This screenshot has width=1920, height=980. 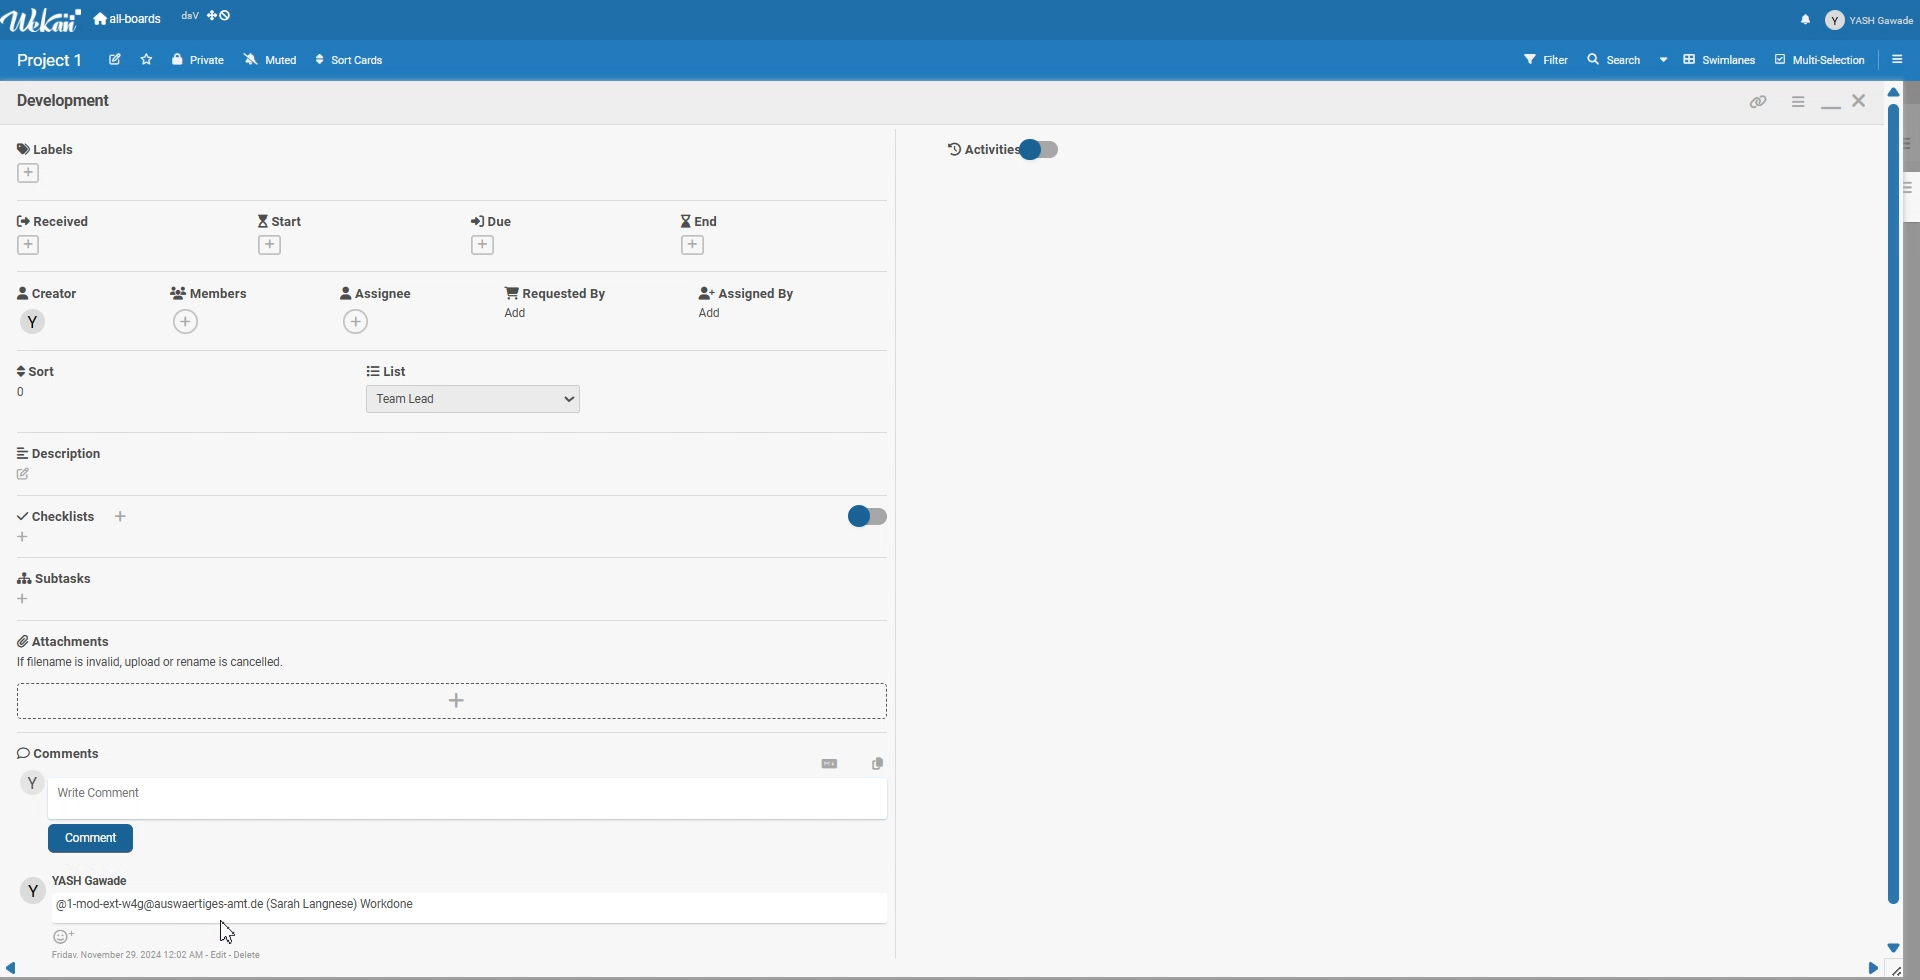 What do you see at coordinates (1002, 150) in the screenshot?
I see `Activity Toggle` at bounding box center [1002, 150].